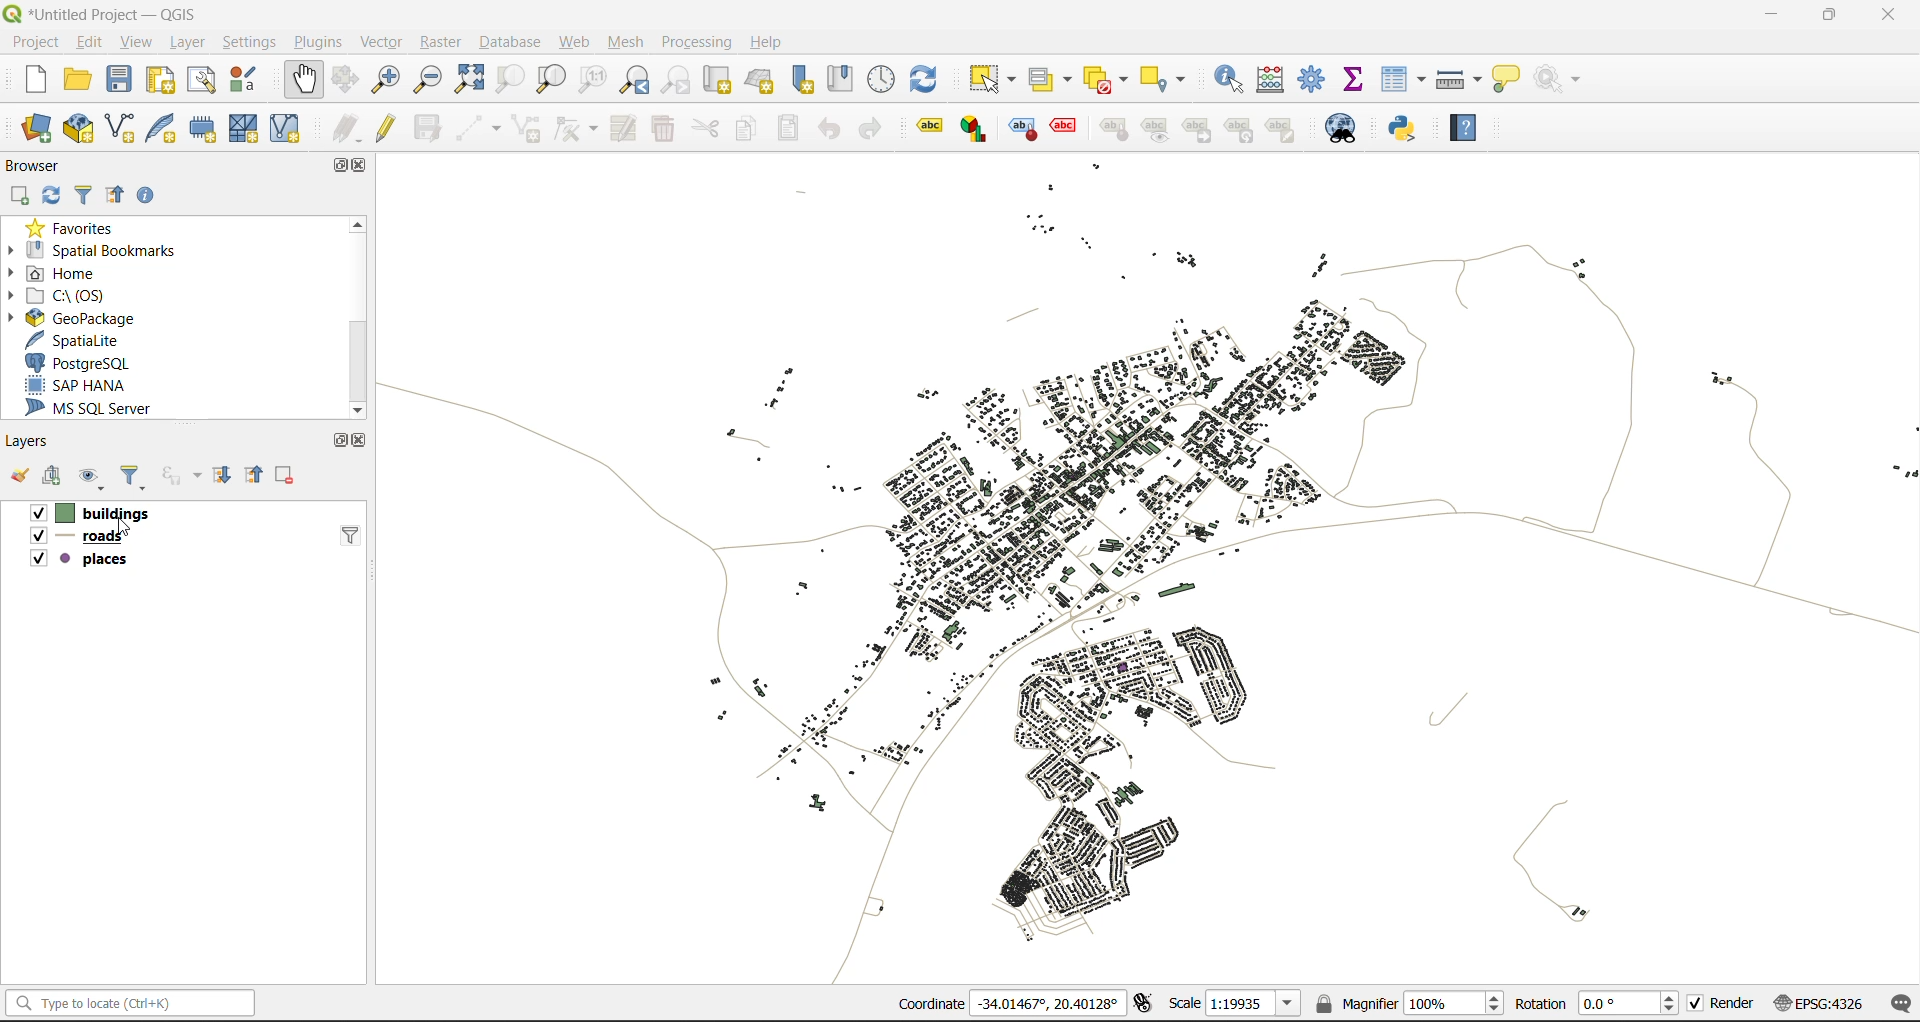  Describe the element at coordinates (1406, 128) in the screenshot. I see `python` at that location.